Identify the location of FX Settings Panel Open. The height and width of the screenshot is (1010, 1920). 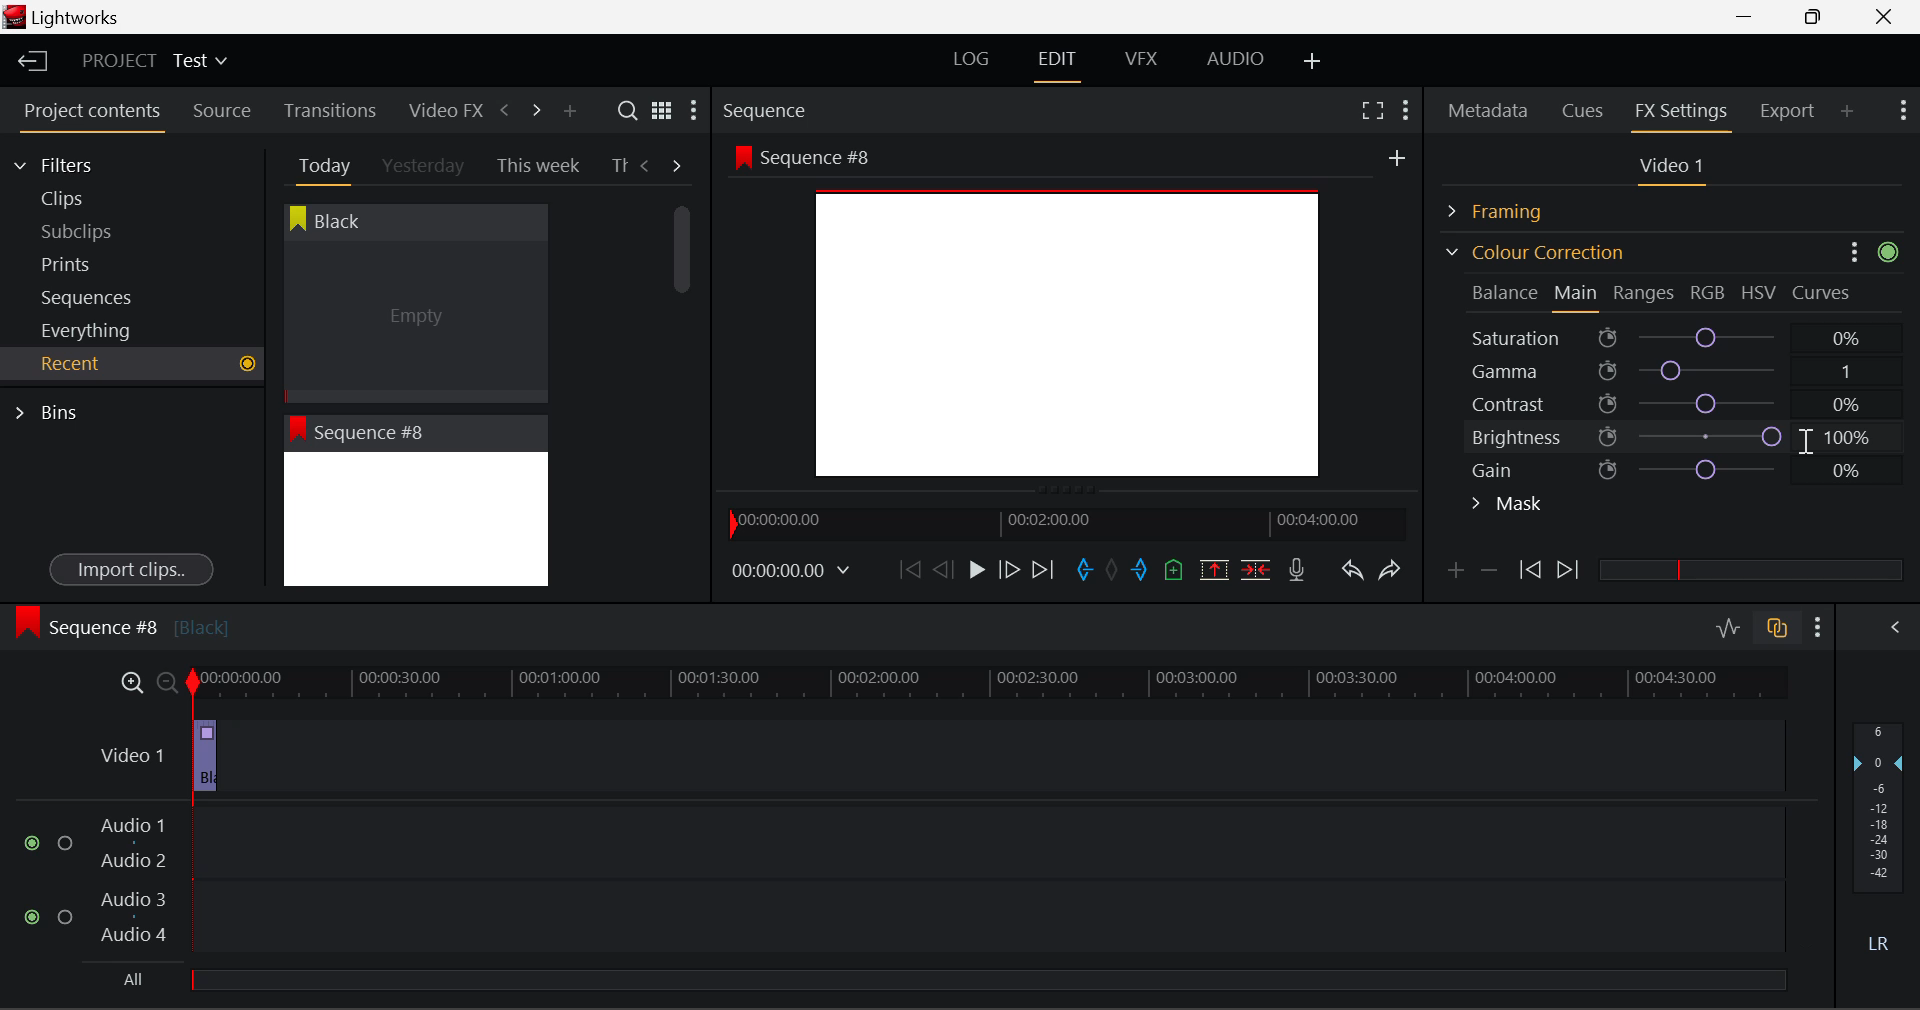
(1682, 113).